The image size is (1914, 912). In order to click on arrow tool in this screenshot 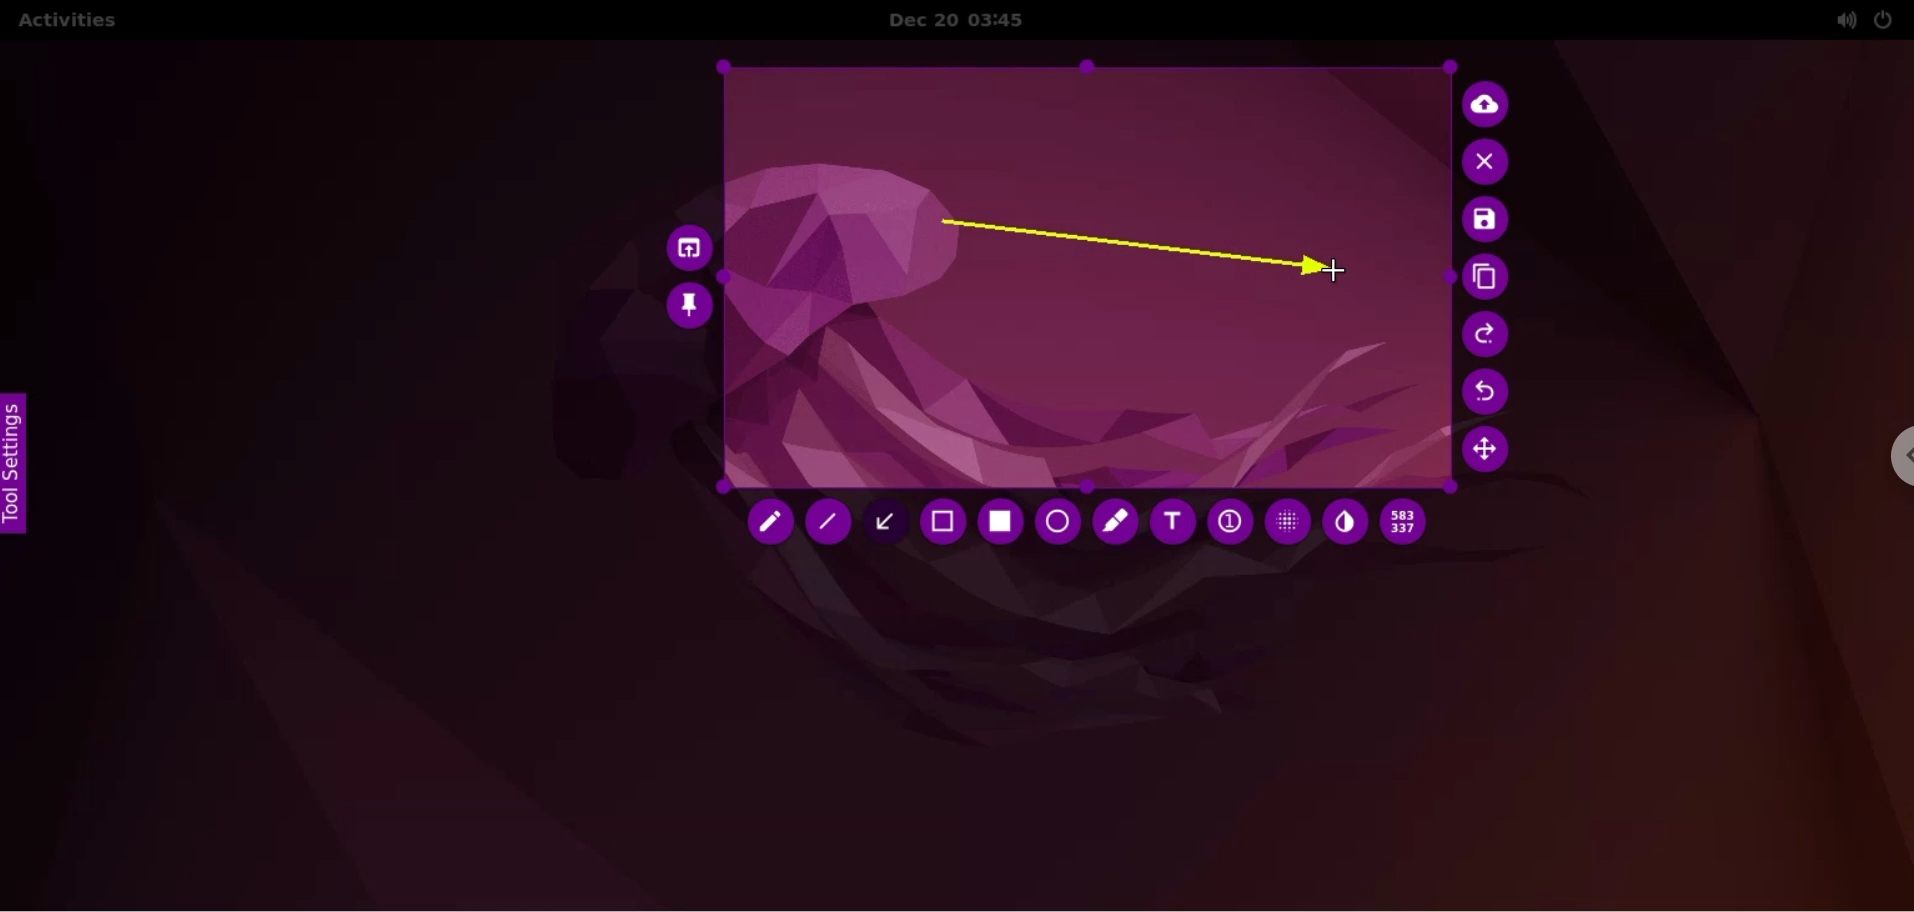, I will do `click(891, 520)`.